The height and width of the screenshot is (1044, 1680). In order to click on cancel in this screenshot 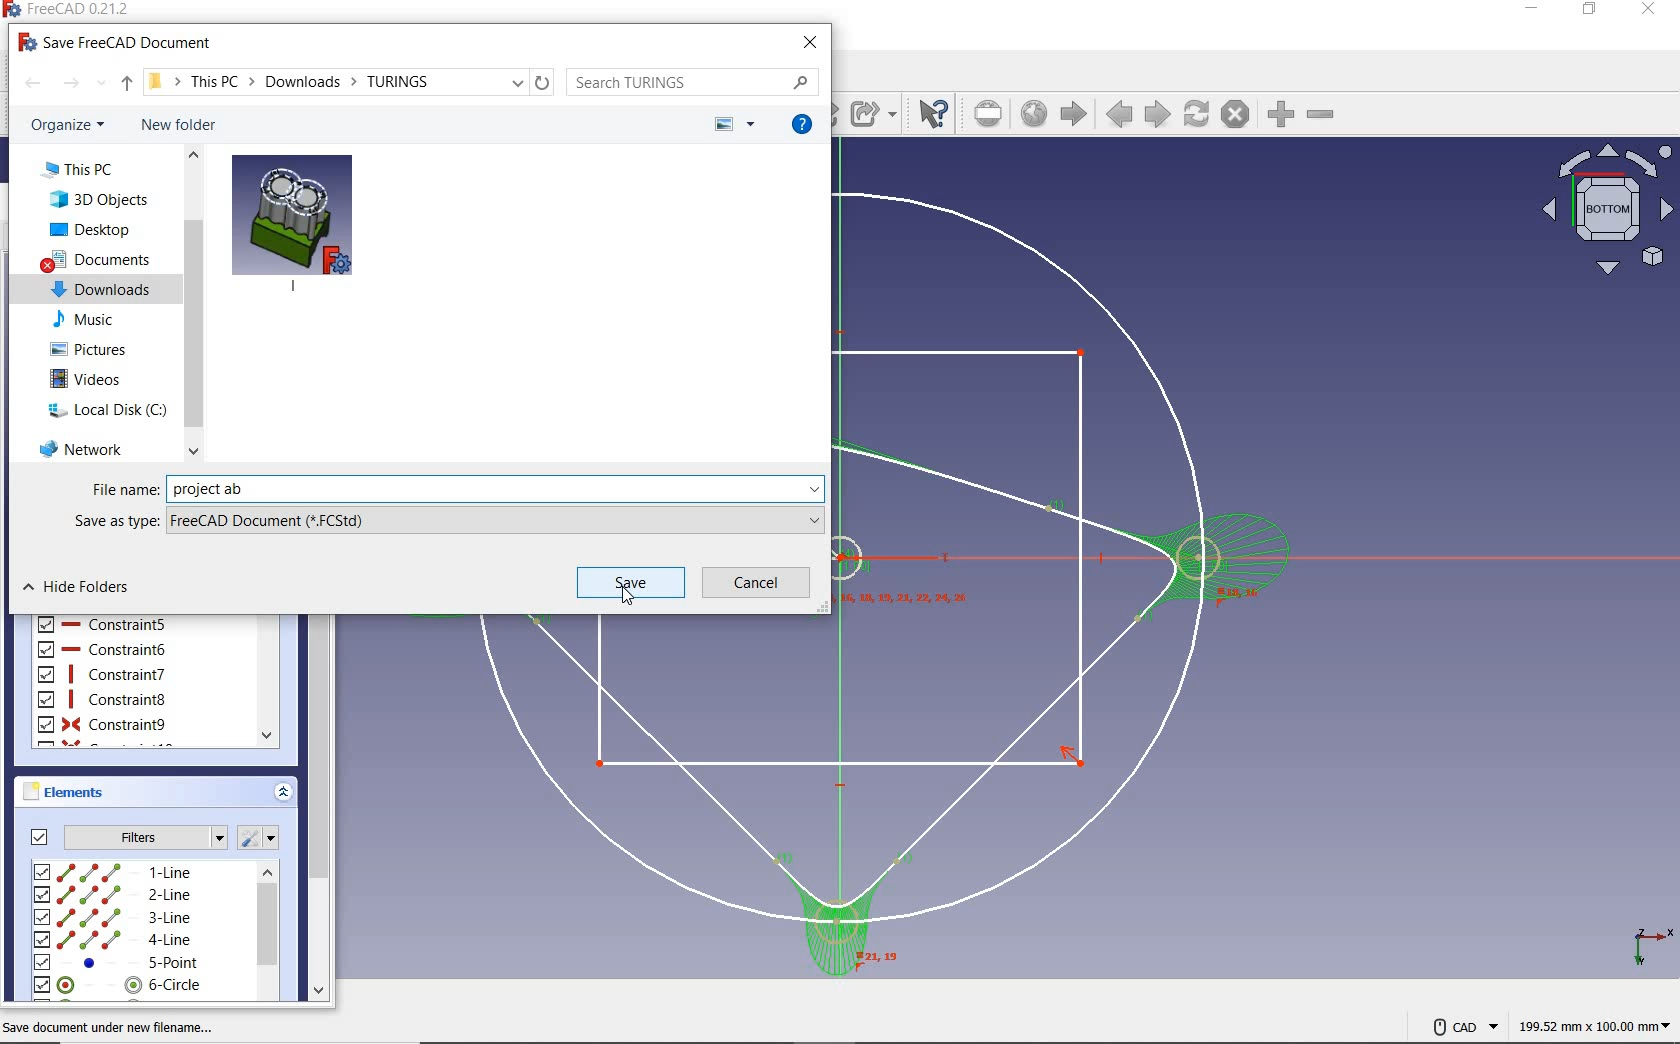, I will do `click(756, 582)`.